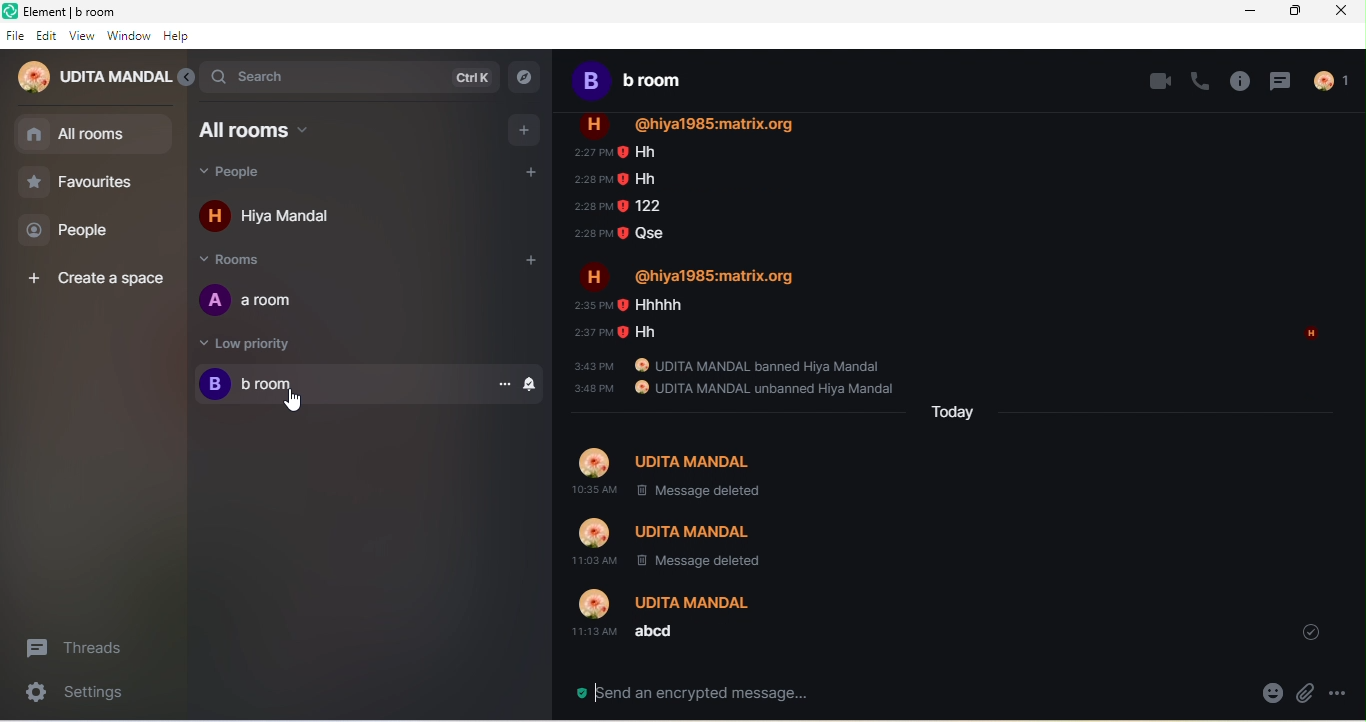 The width and height of the screenshot is (1366, 722). What do you see at coordinates (274, 344) in the screenshot?
I see `low priority` at bounding box center [274, 344].